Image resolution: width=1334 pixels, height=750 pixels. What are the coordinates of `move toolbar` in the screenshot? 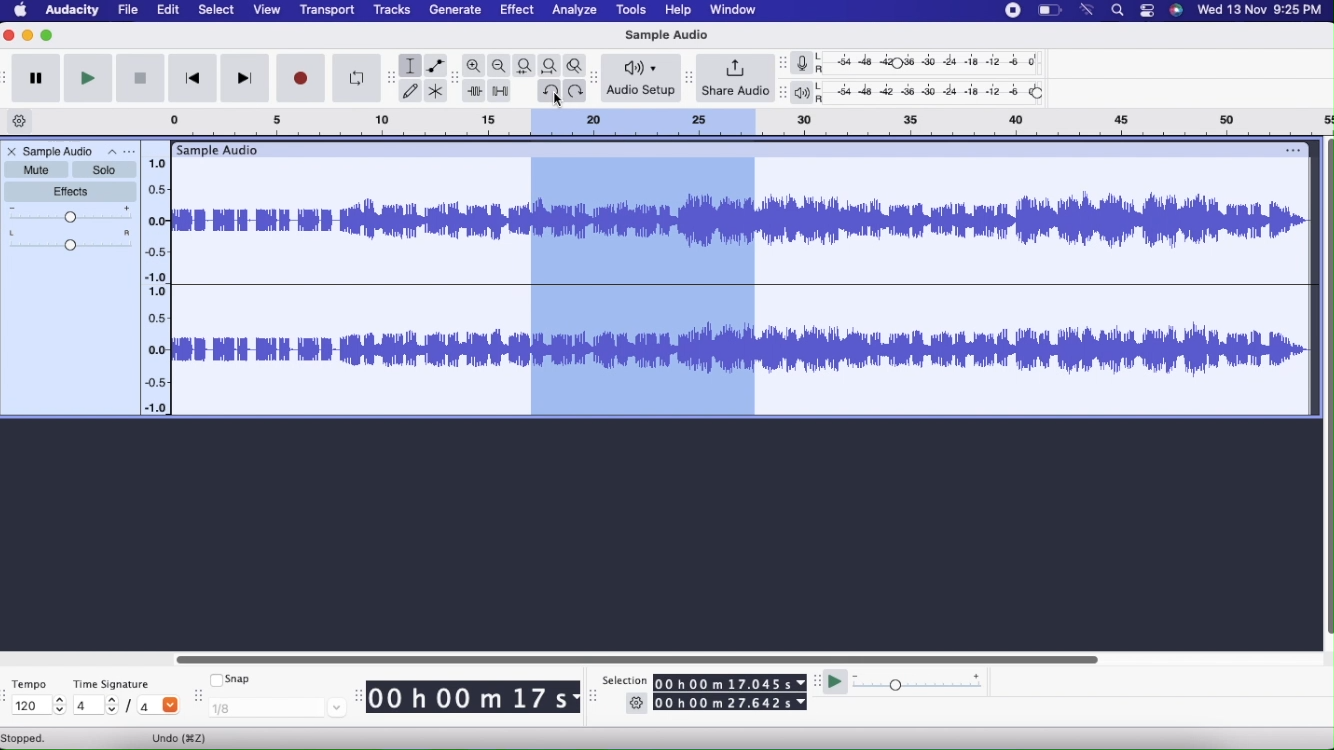 It's located at (591, 697).